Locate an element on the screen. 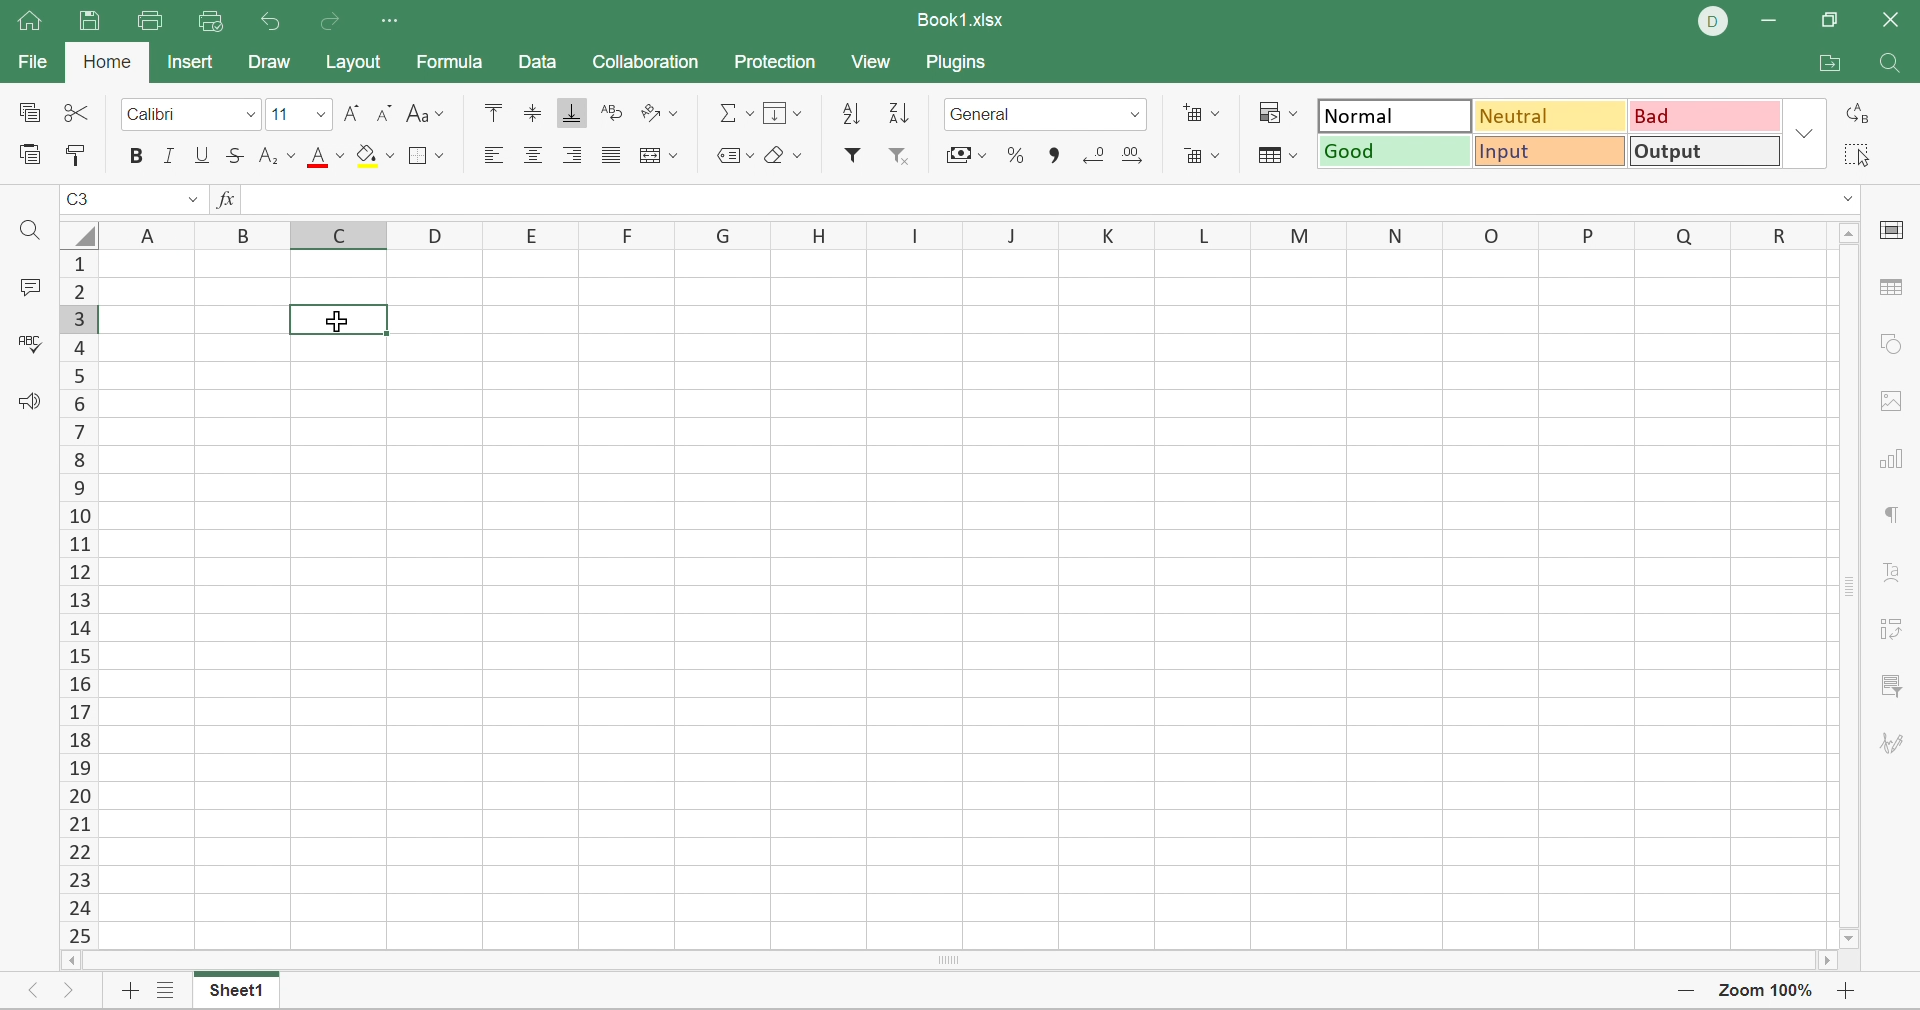 This screenshot has height=1010, width=1920. Insert is located at coordinates (195, 65).